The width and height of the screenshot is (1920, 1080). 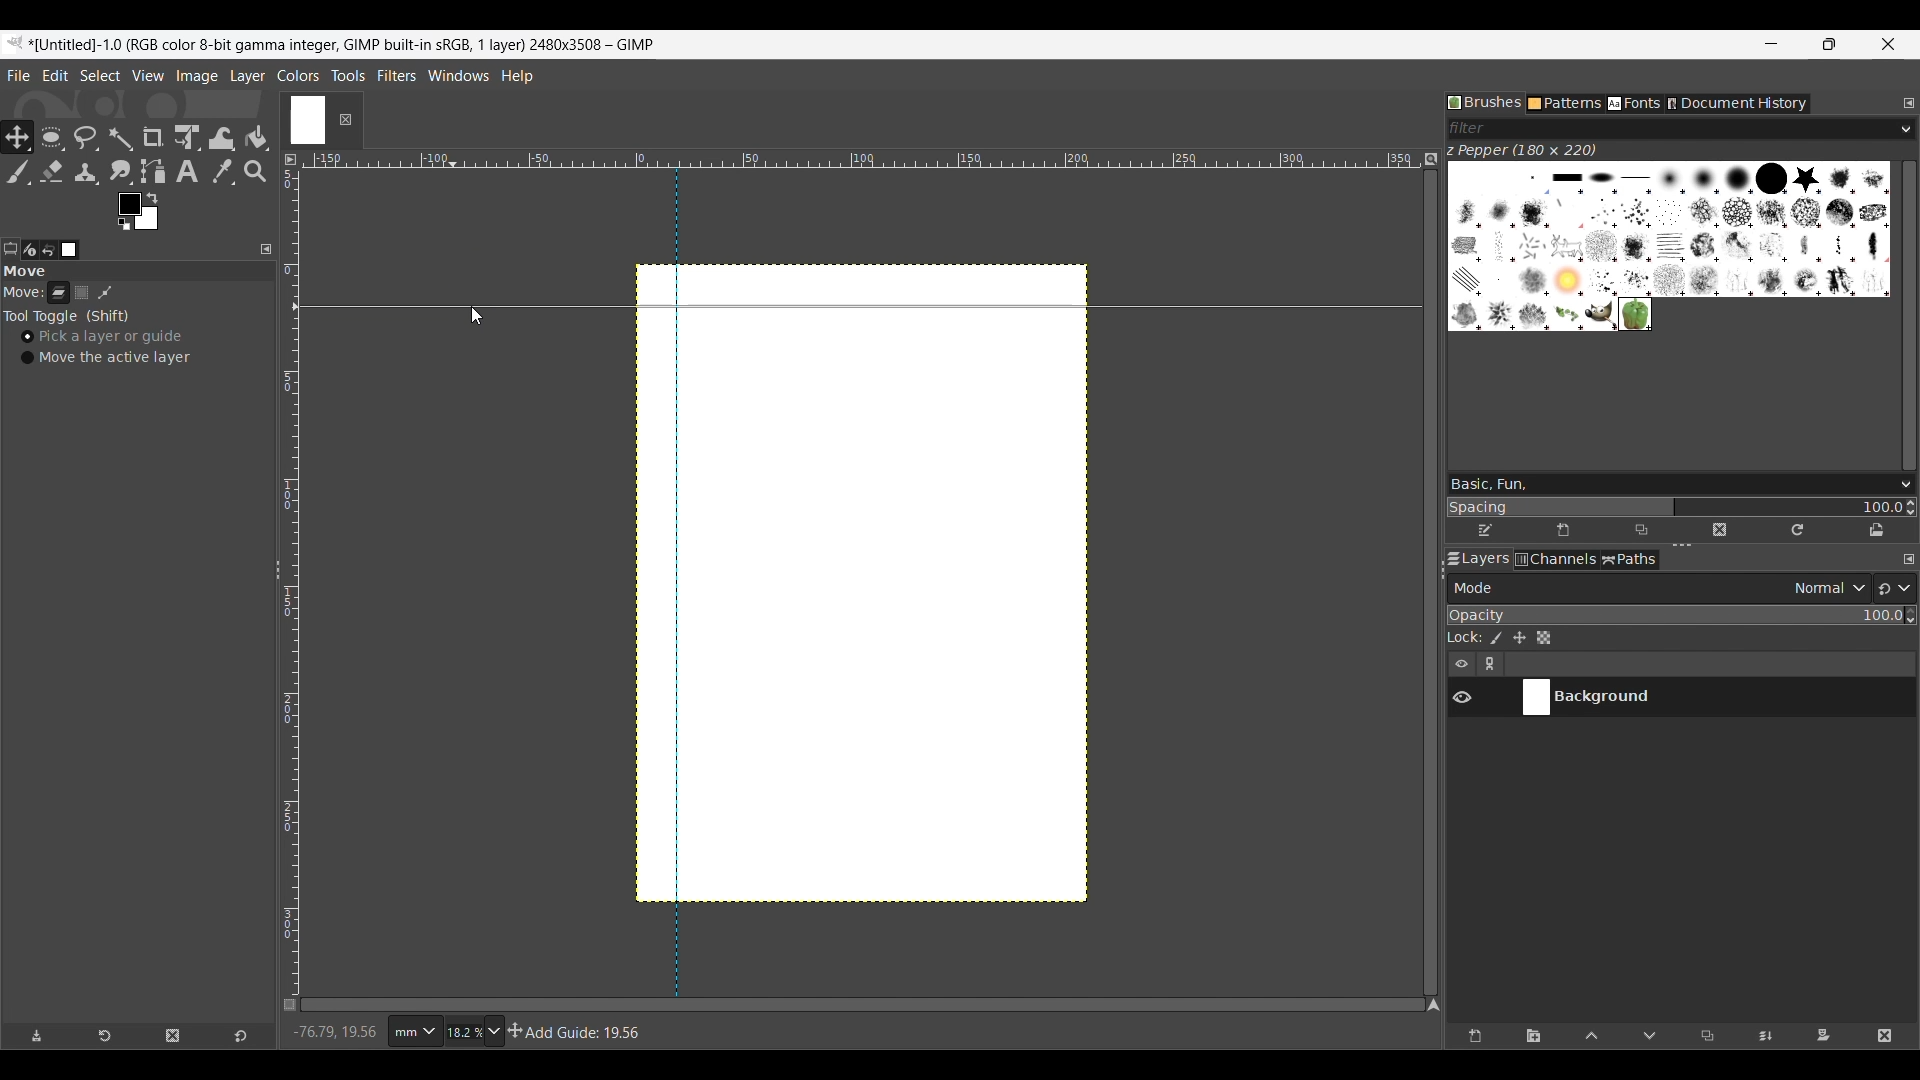 What do you see at coordinates (1737, 104) in the screenshot?
I see `Document history tab` at bounding box center [1737, 104].